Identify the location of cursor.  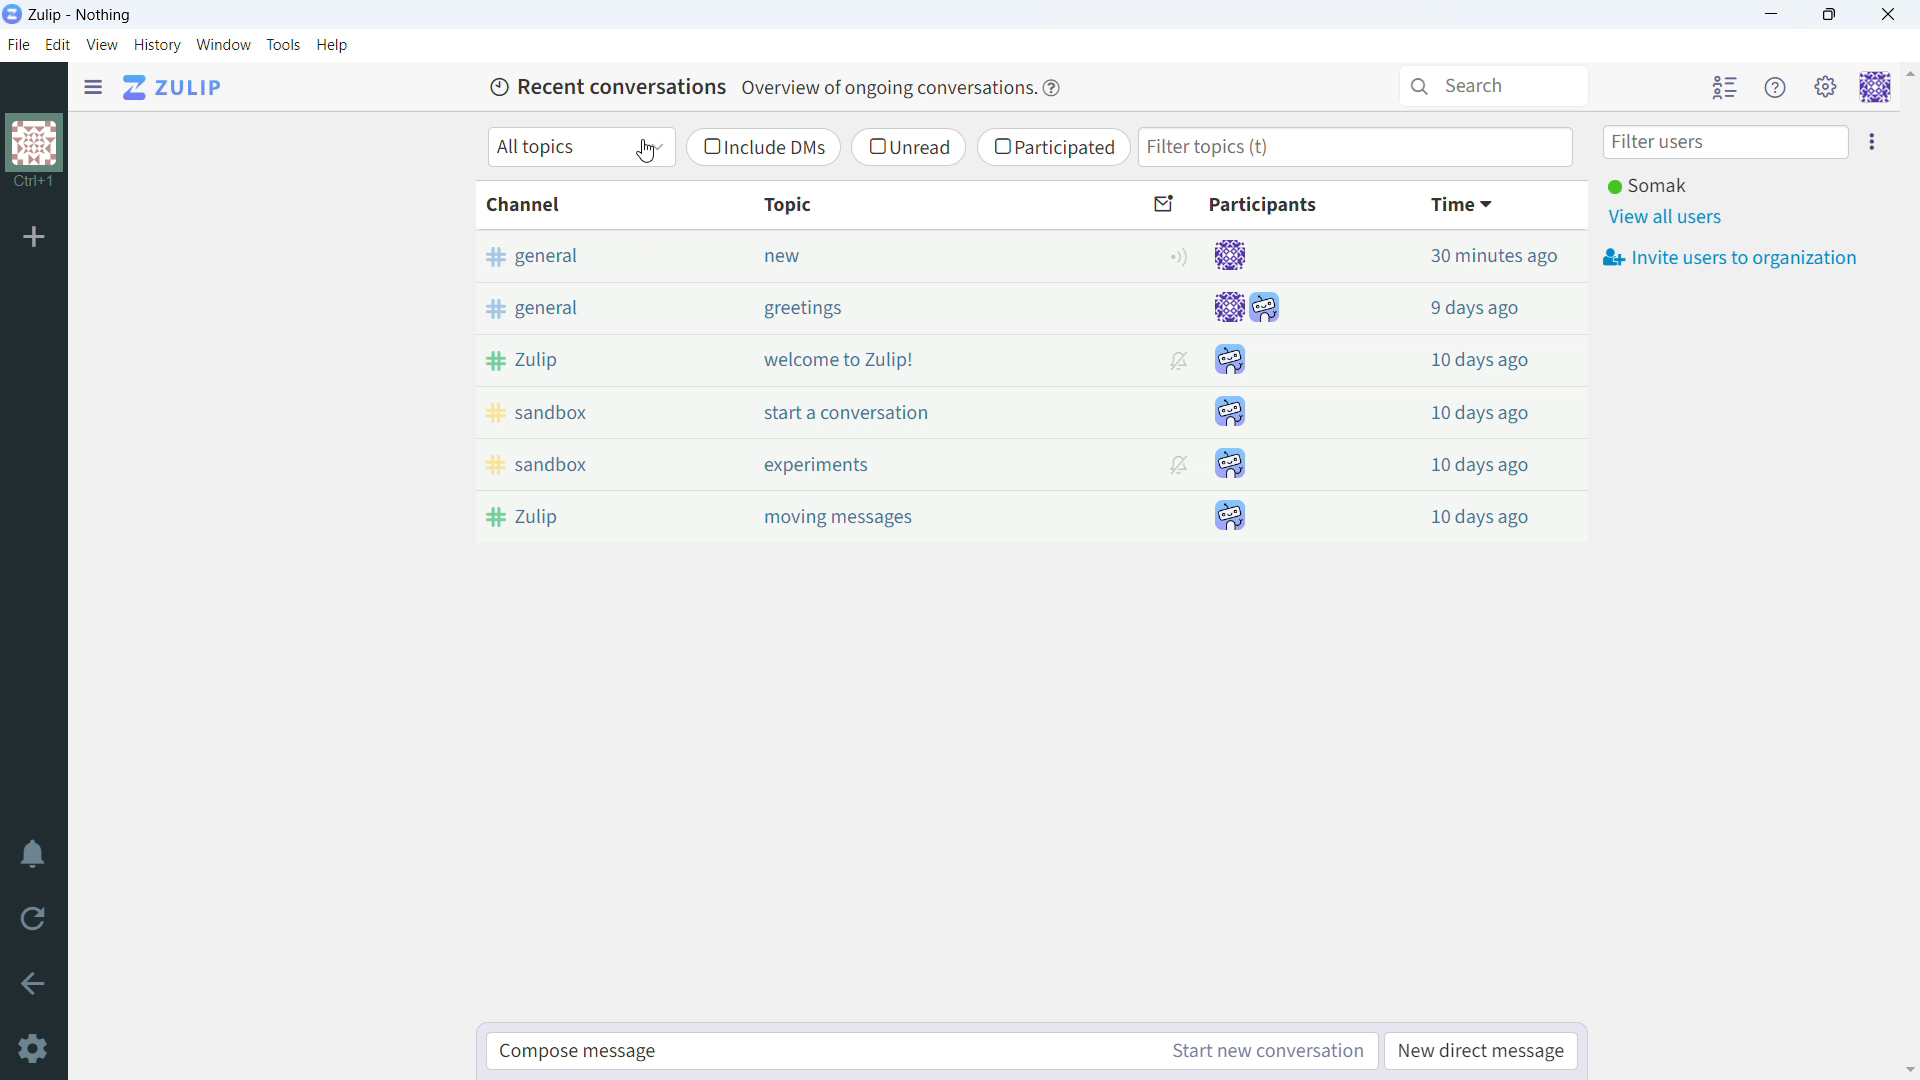
(646, 152).